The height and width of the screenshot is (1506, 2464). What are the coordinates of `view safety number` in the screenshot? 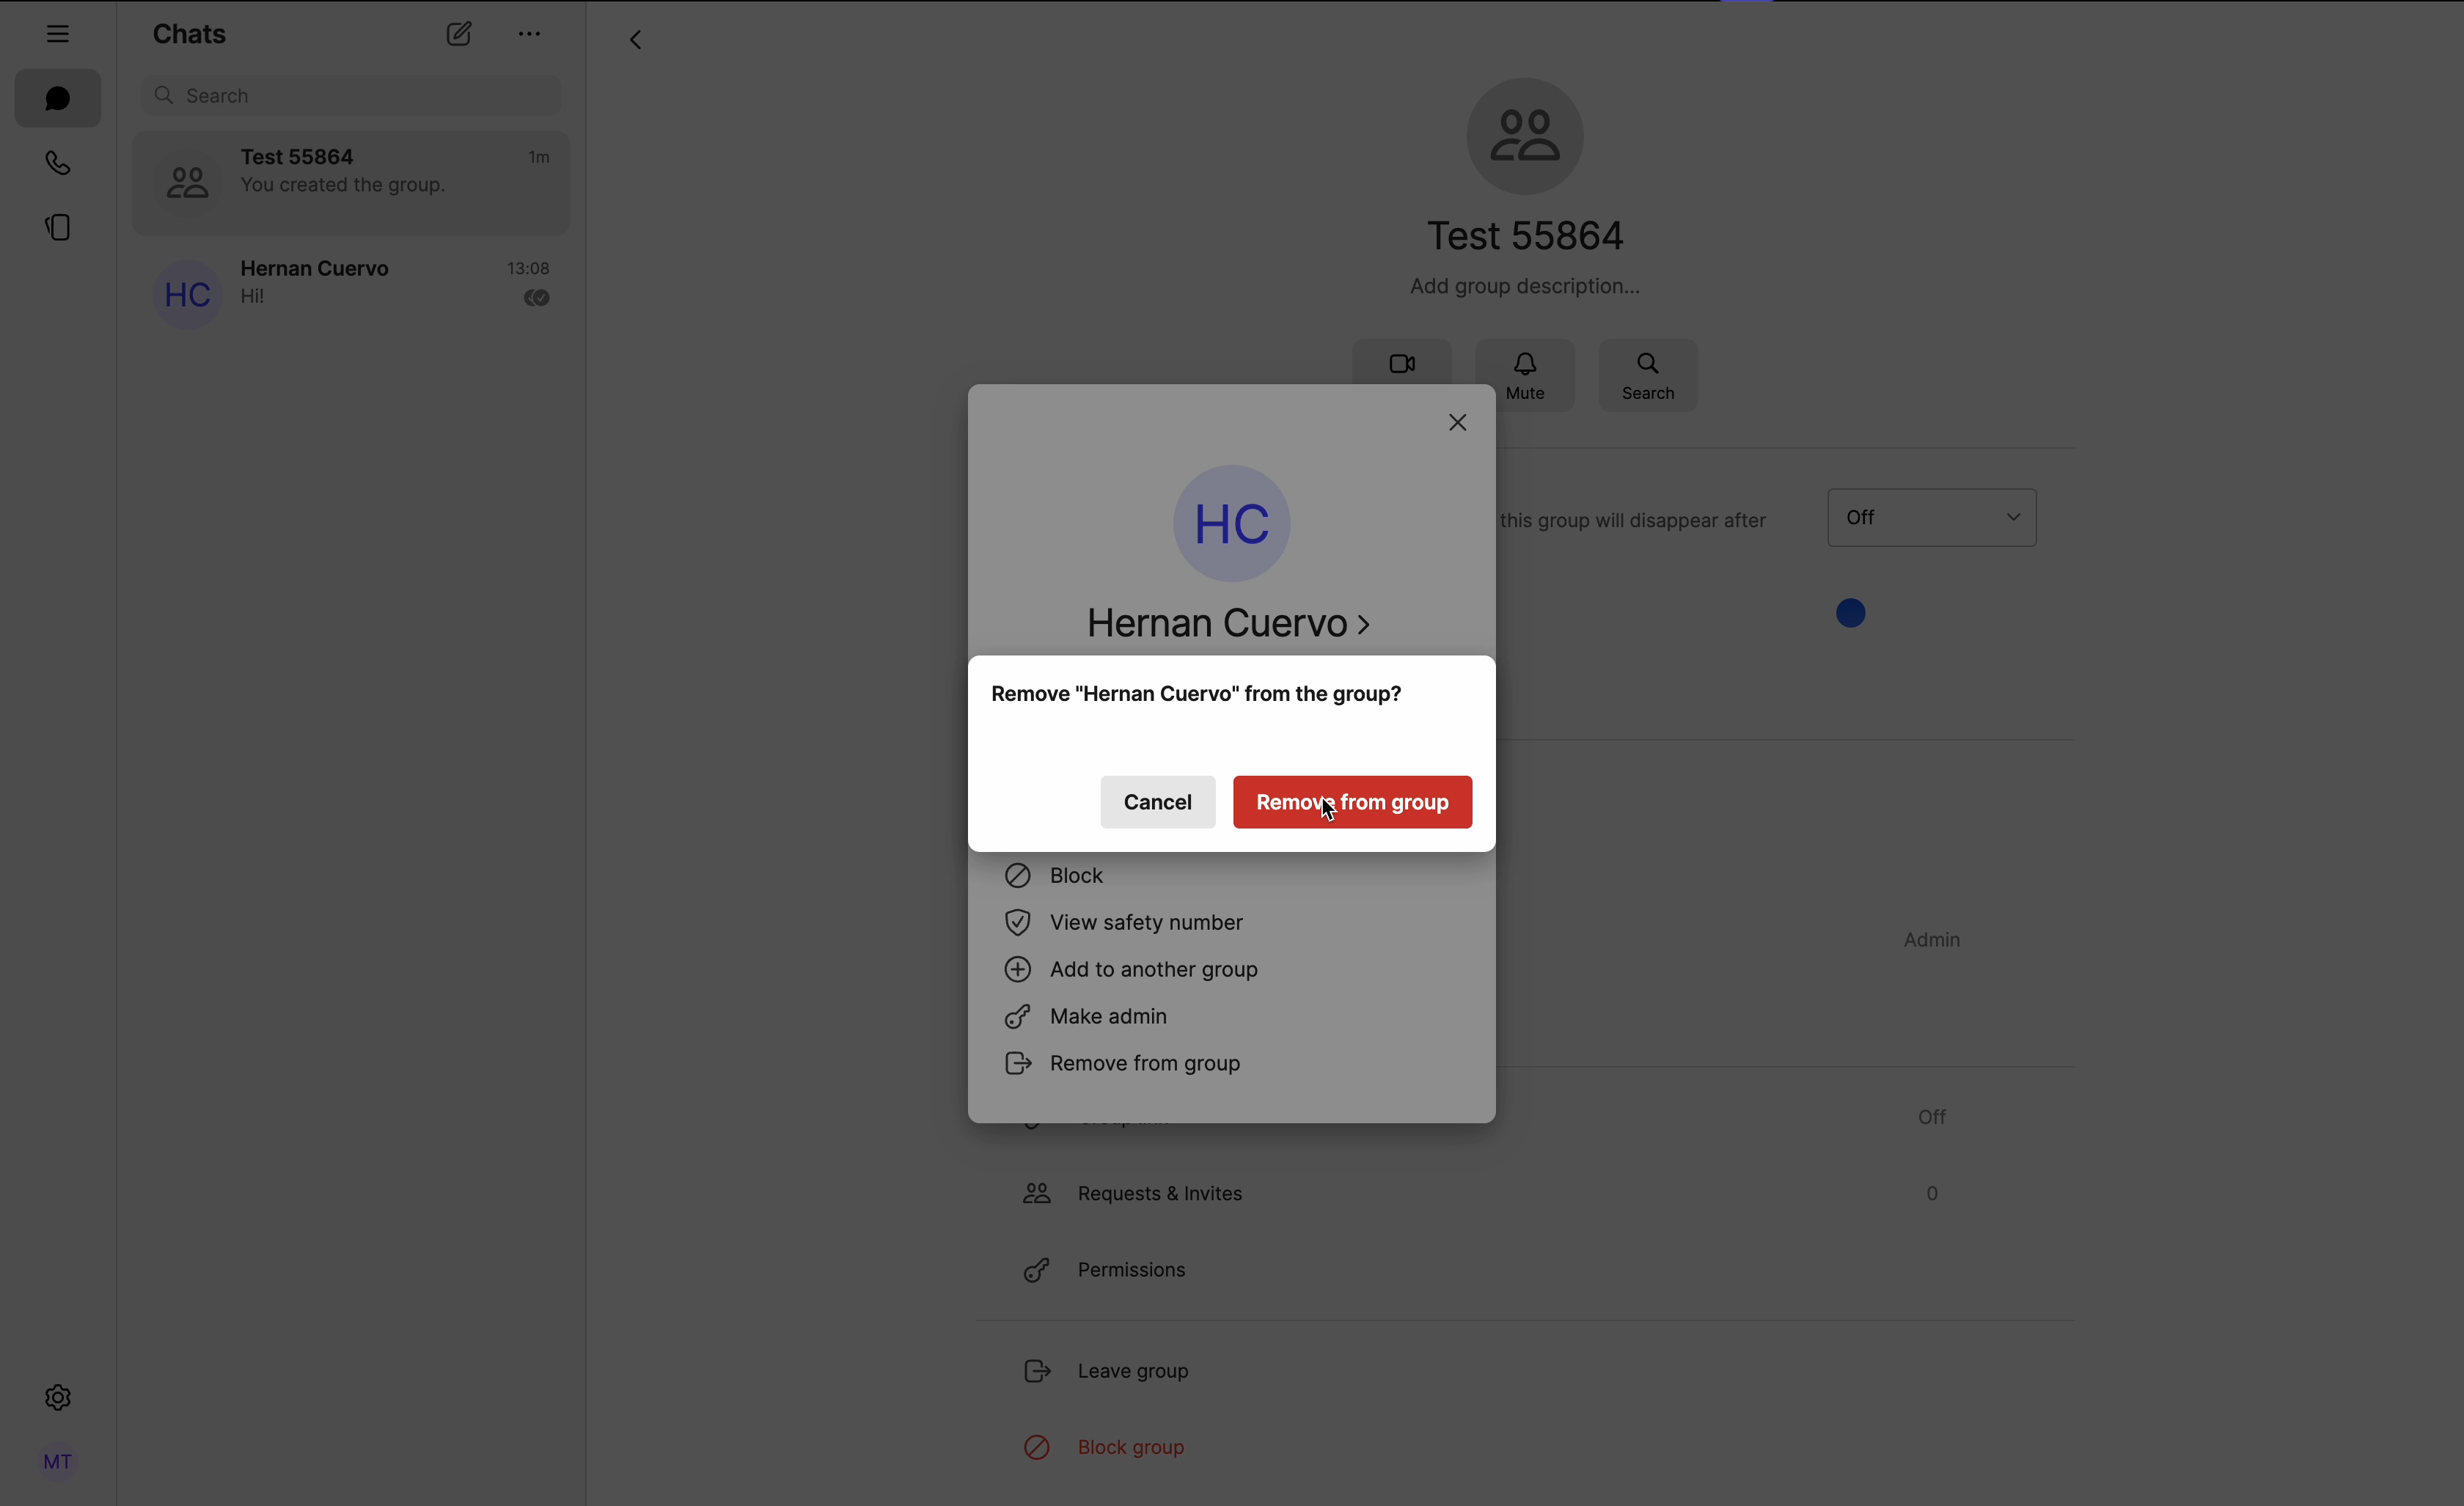 It's located at (1133, 924).